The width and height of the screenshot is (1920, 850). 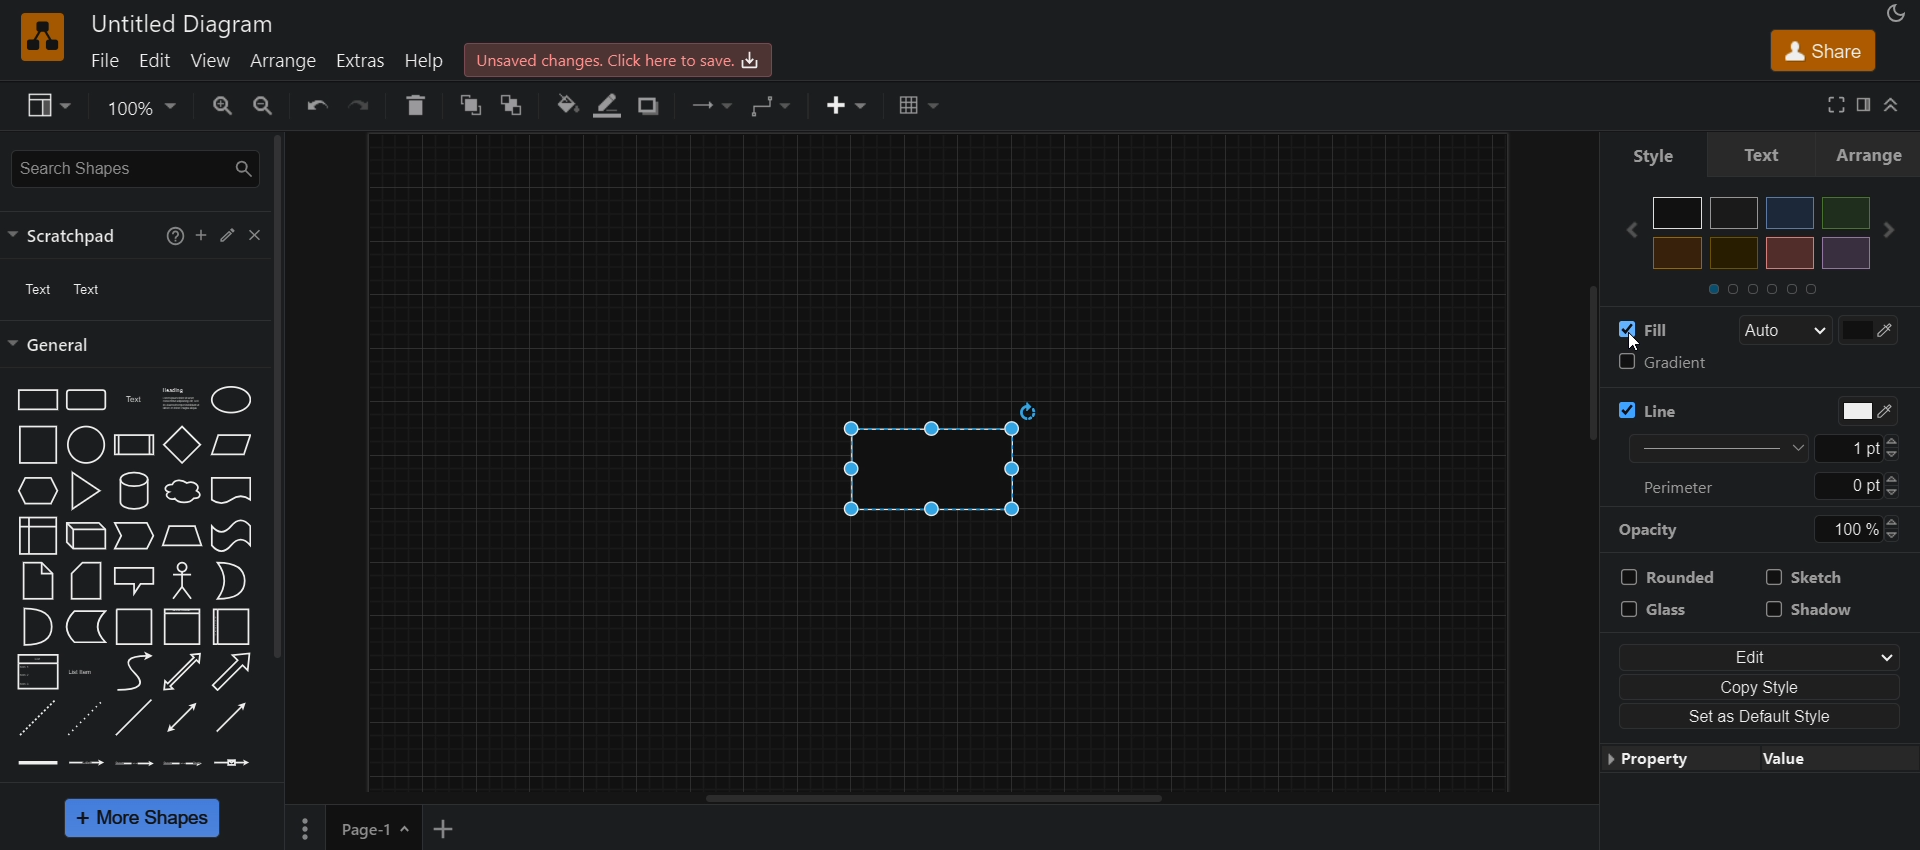 I want to click on format, so click(x=1866, y=104).